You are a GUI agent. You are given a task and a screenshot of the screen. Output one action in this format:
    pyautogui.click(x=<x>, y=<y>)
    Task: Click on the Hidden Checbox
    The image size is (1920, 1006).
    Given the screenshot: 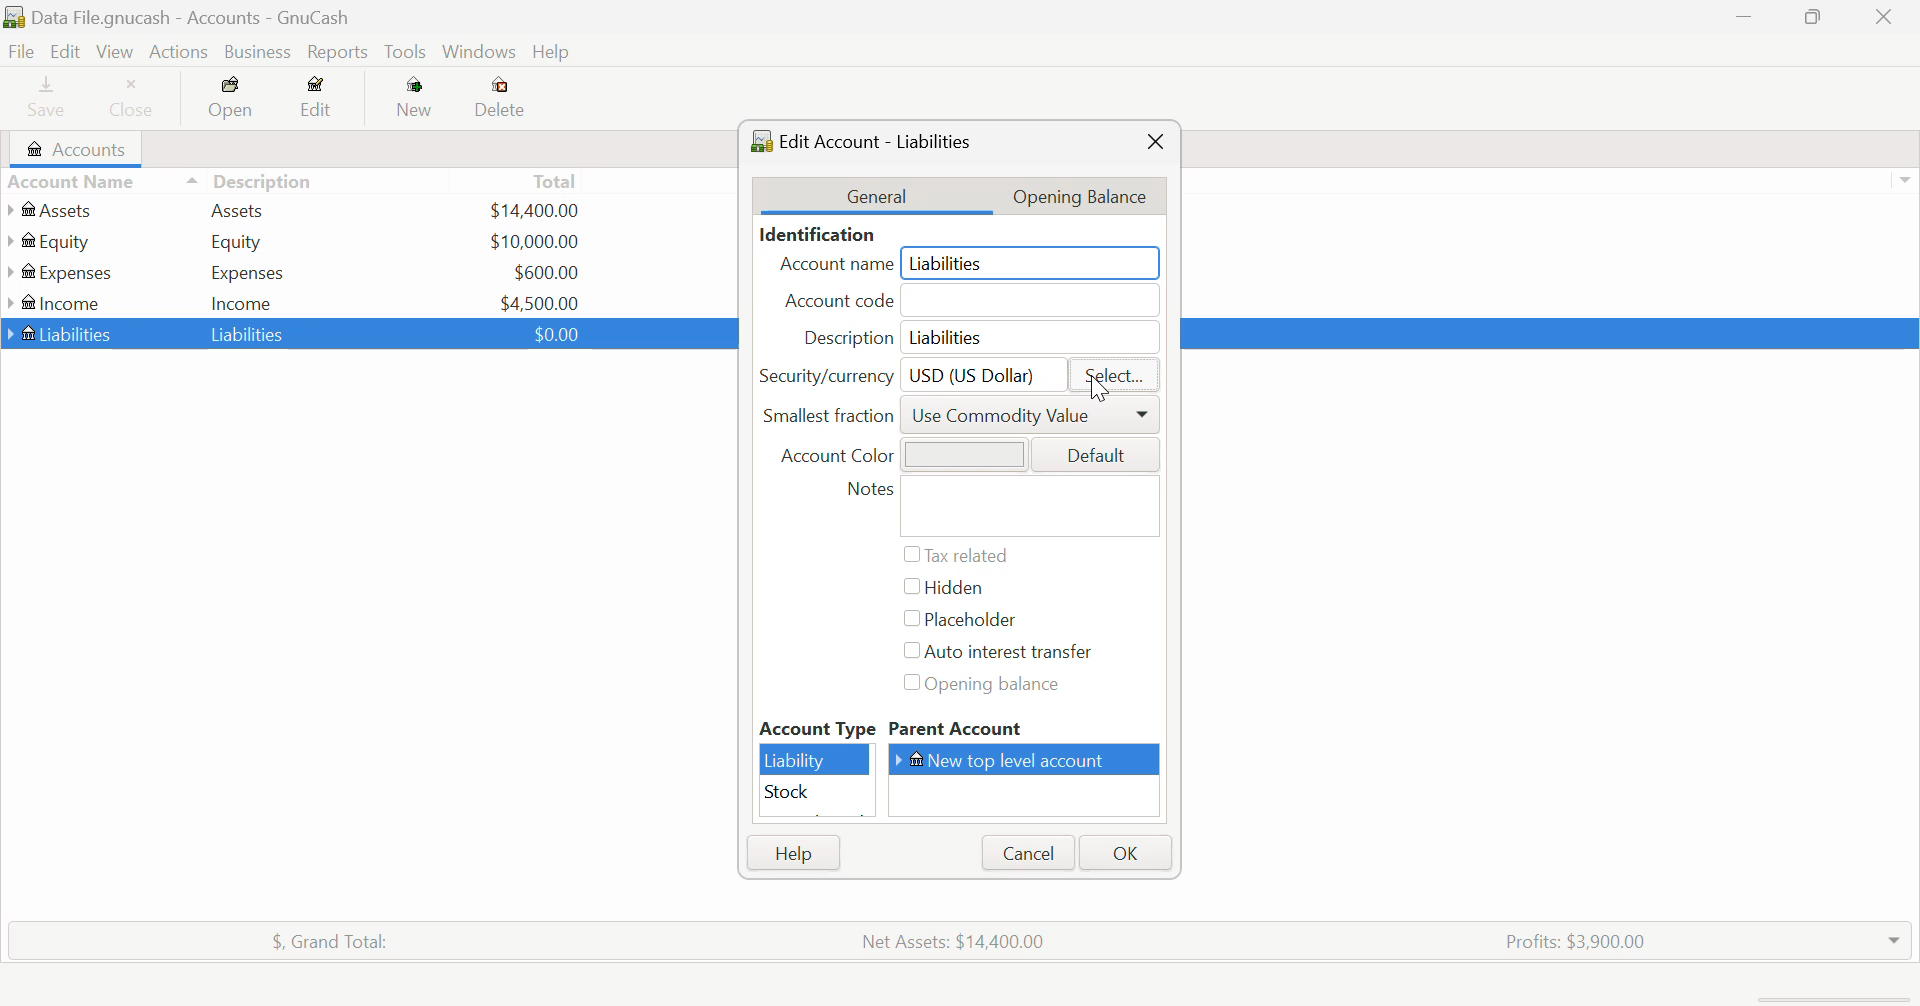 What is the action you would take?
    pyautogui.click(x=941, y=591)
    